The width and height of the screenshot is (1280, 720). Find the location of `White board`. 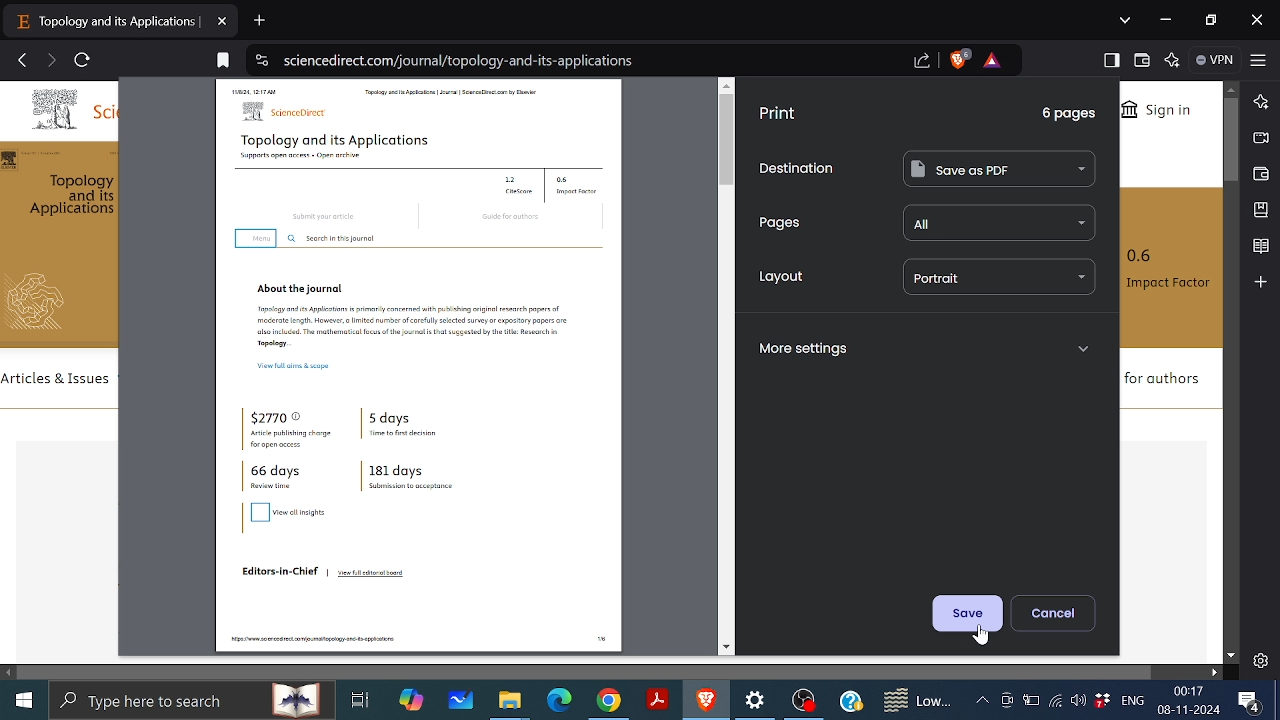

White board is located at coordinates (461, 704).